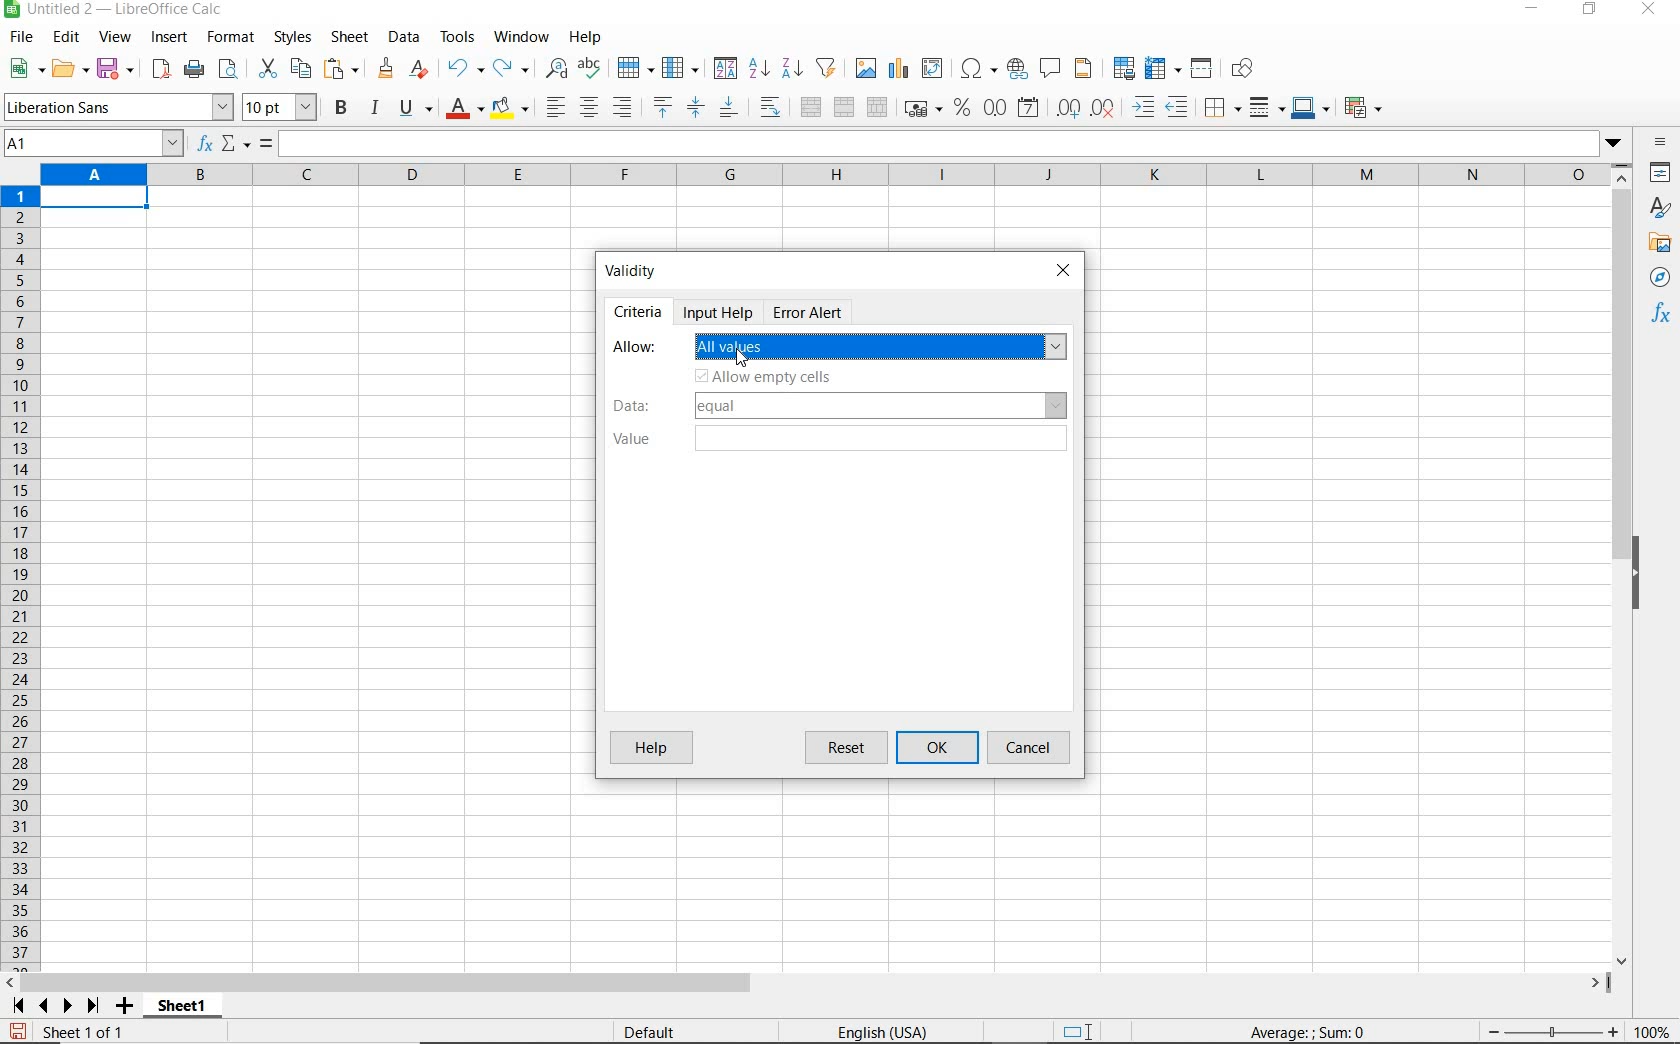 This screenshot has width=1680, height=1044. I want to click on font size, so click(280, 107).